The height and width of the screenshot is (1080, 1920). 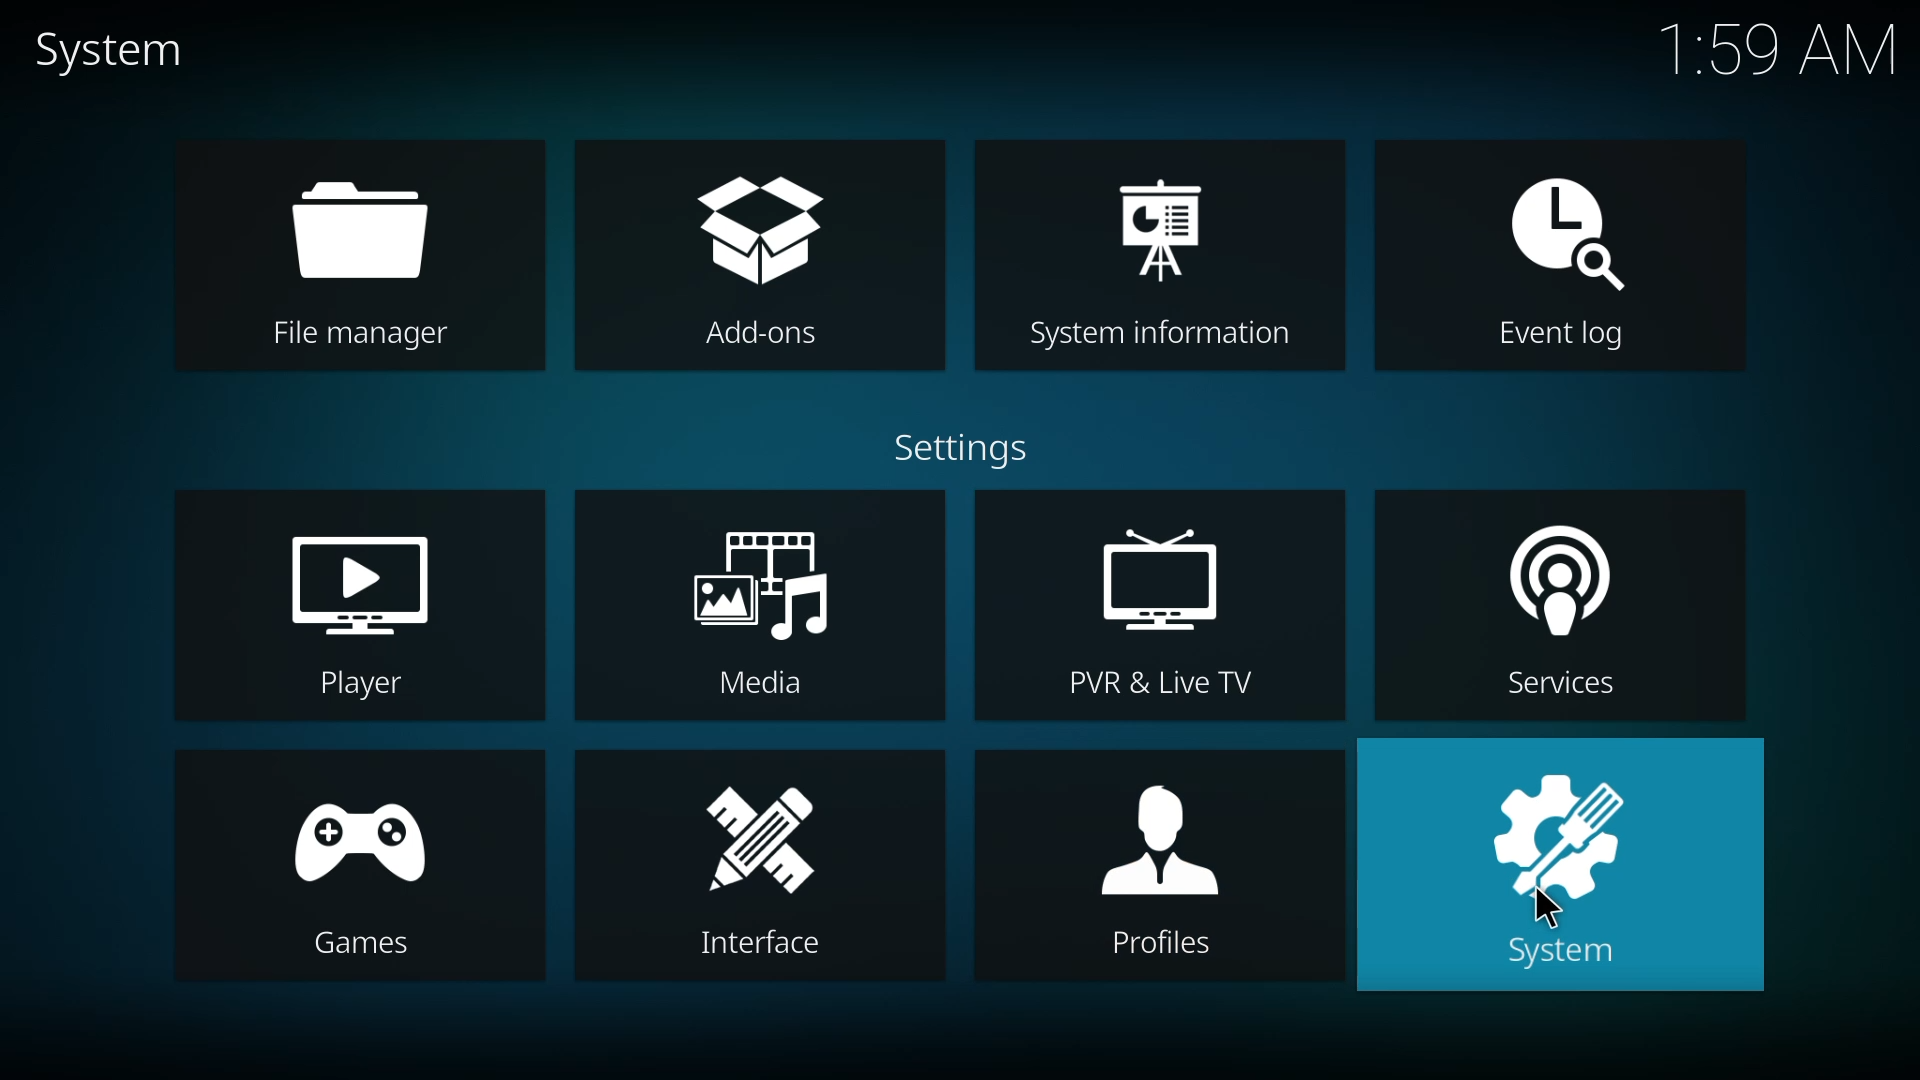 What do you see at coordinates (1154, 607) in the screenshot?
I see `pvr & live tv` at bounding box center [1154, 607].